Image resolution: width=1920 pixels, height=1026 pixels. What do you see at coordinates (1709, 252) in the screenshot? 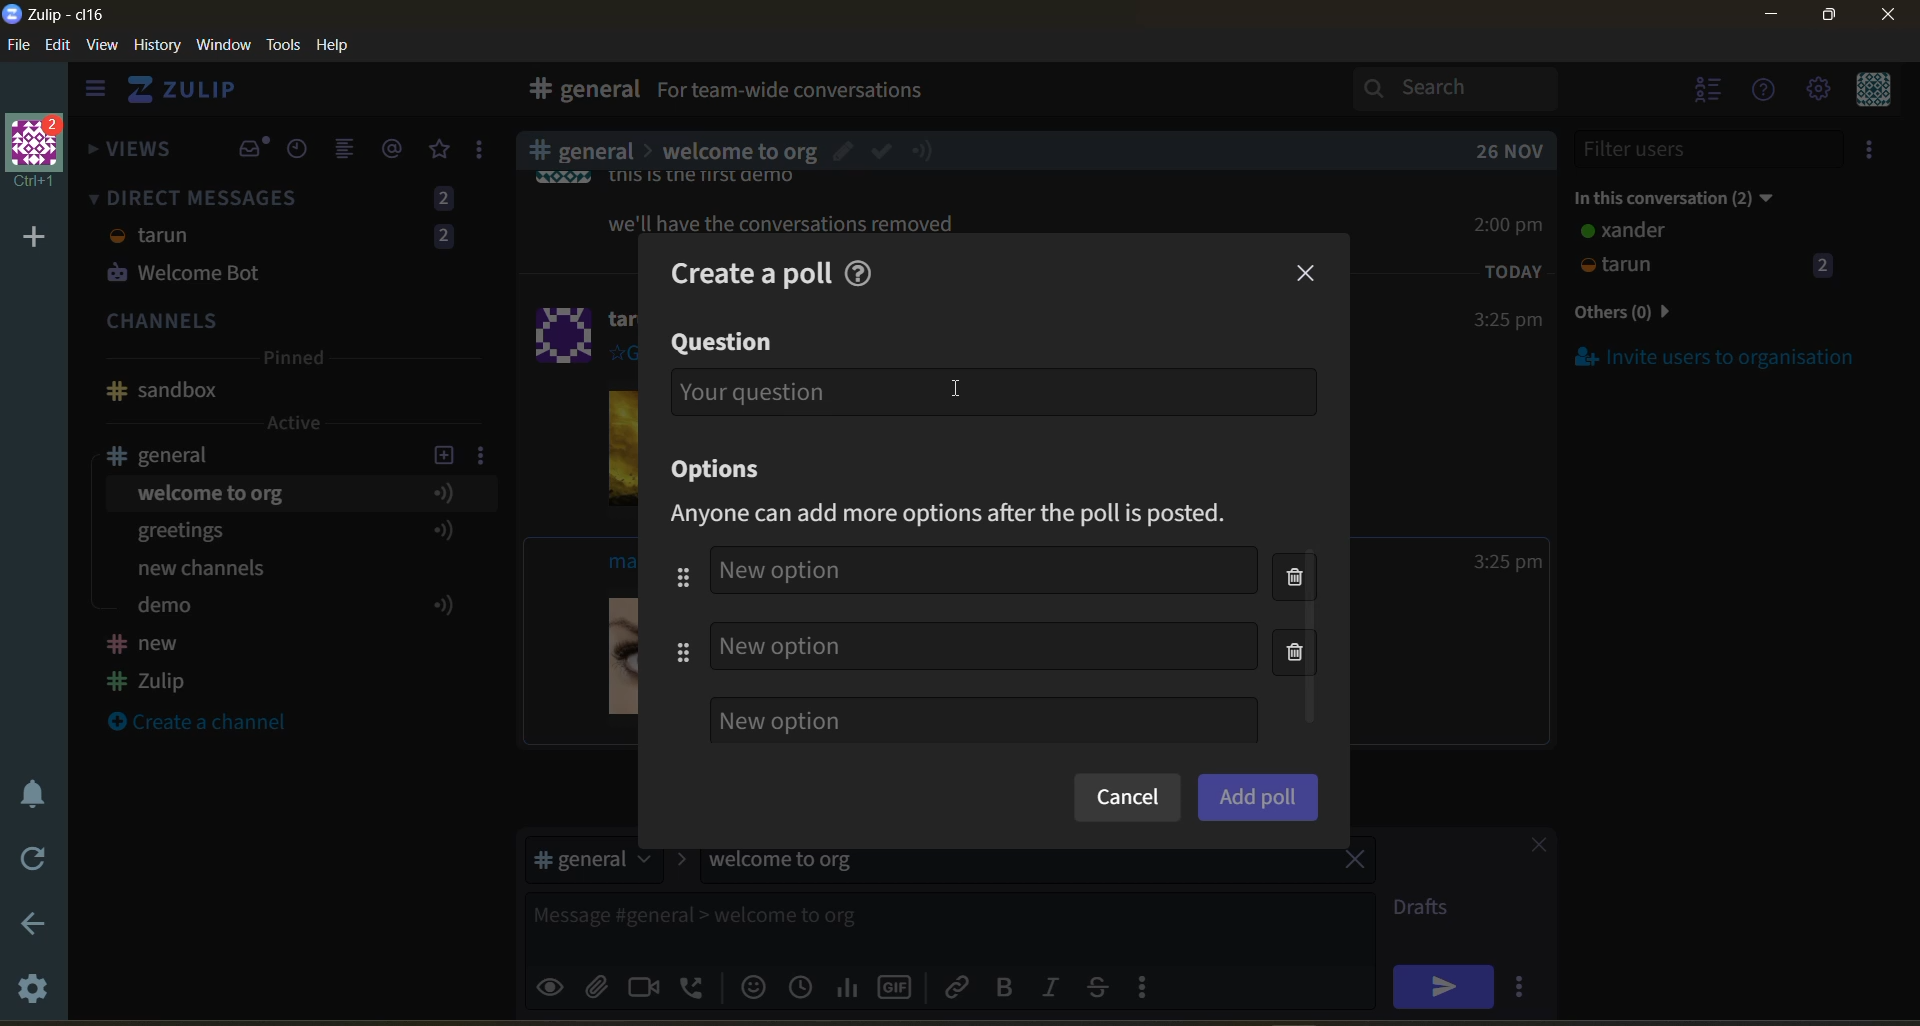
I see `users and status` at bounding box center [1709, 252].